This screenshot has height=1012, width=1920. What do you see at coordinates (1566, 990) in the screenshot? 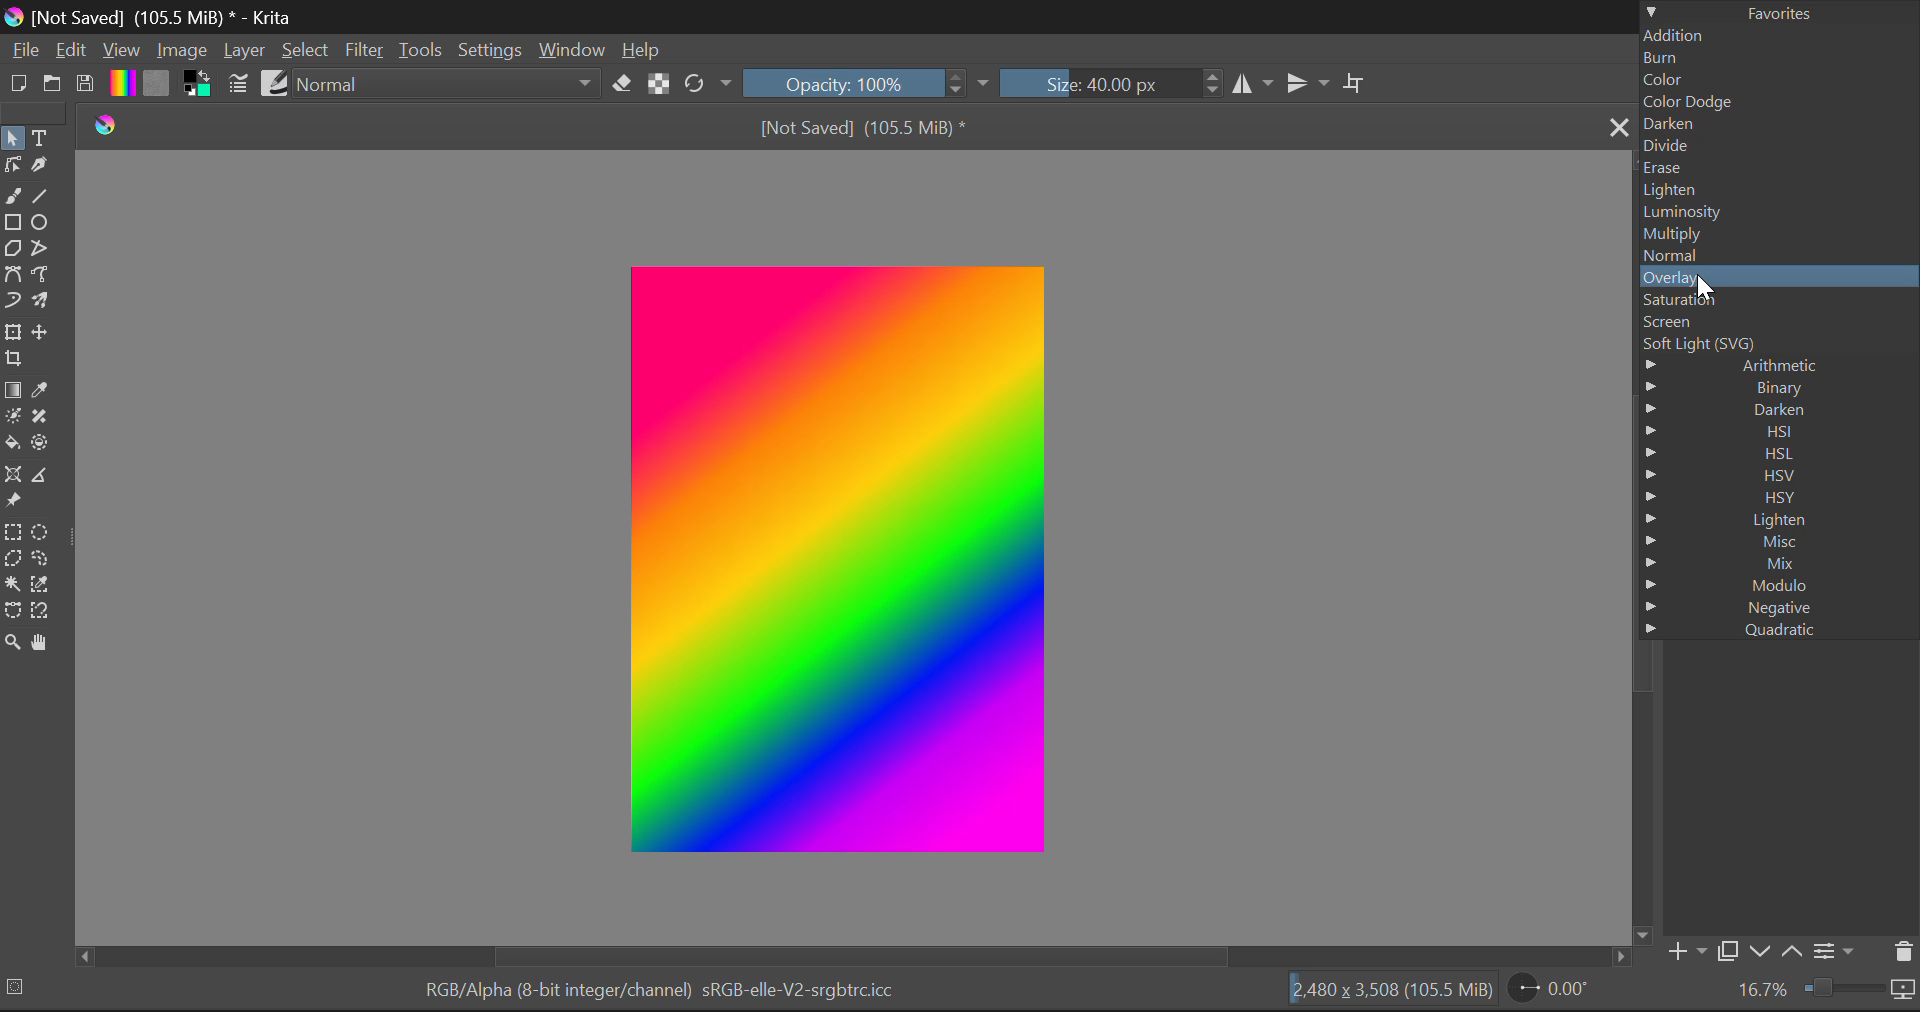
I see `0.00` at bounding box center [1566, 990].